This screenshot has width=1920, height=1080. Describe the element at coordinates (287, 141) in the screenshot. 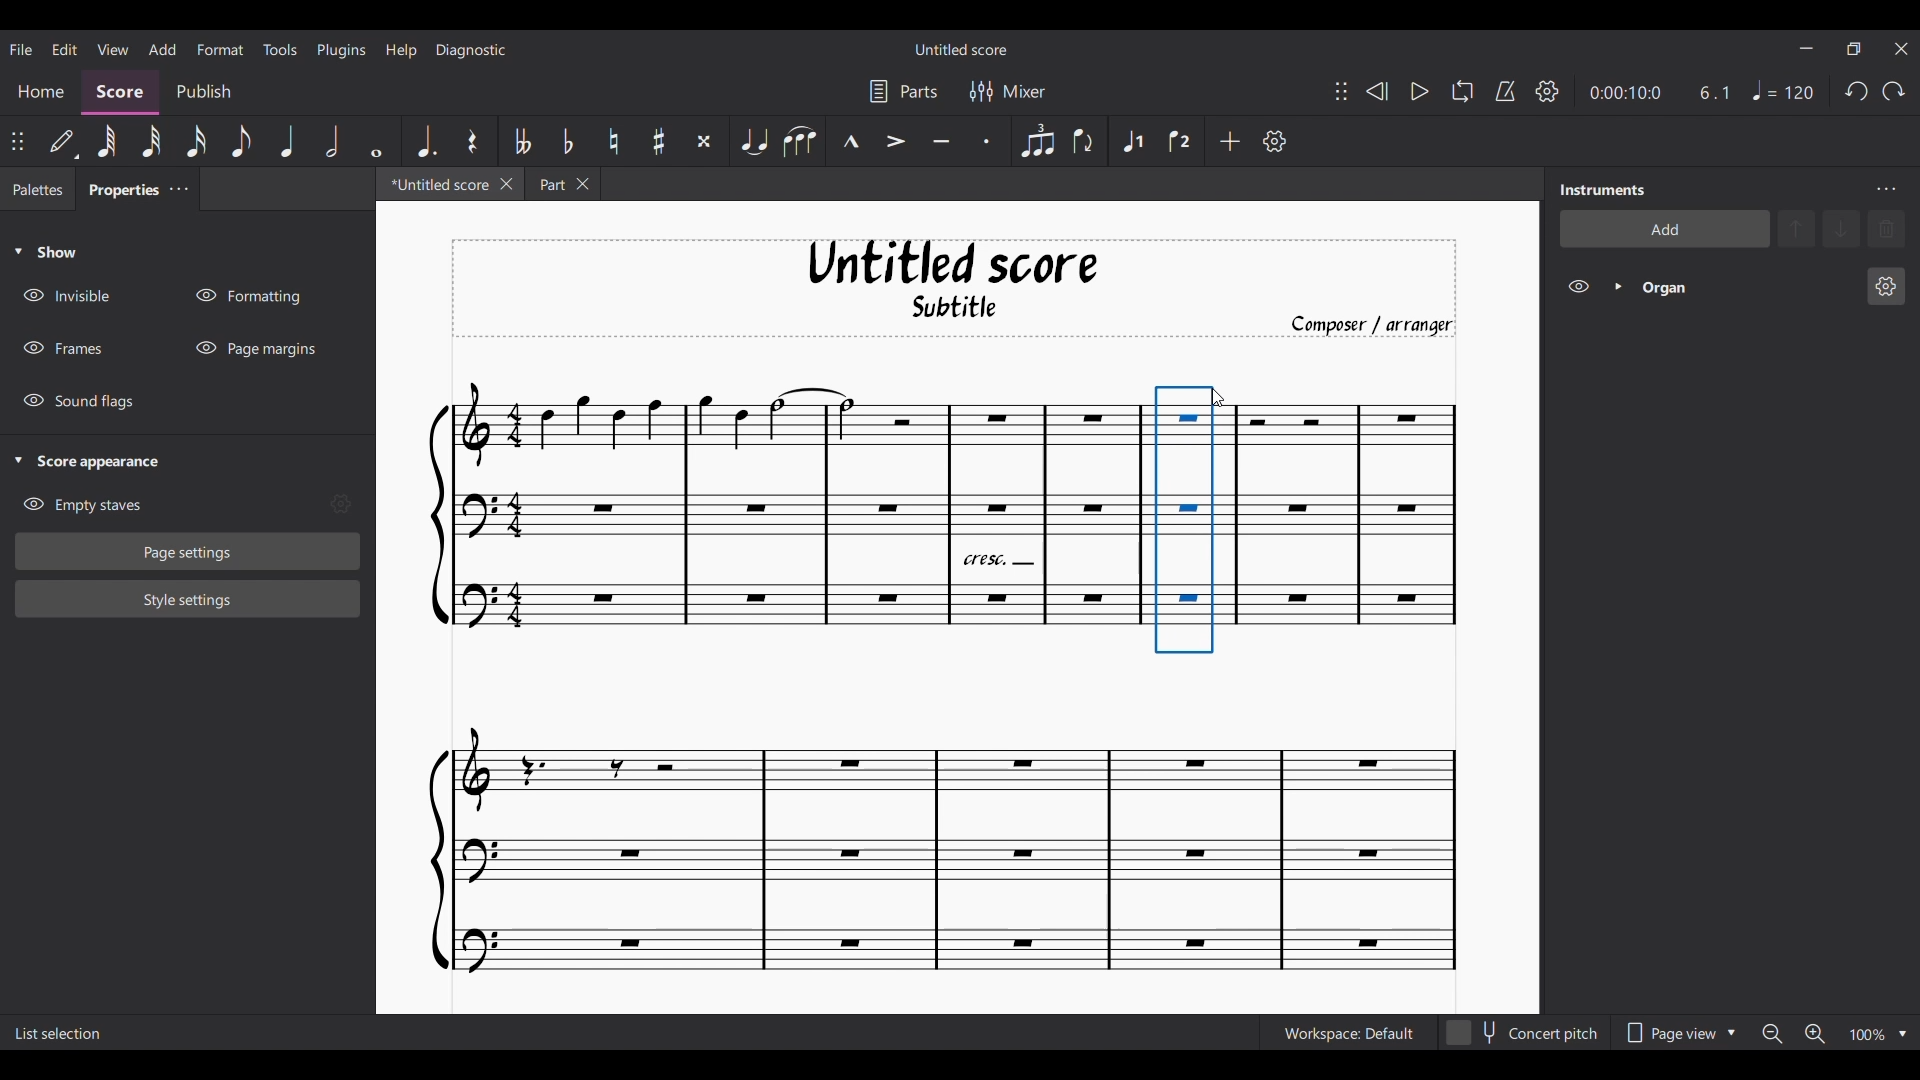

I see `Quarter note` at that location.